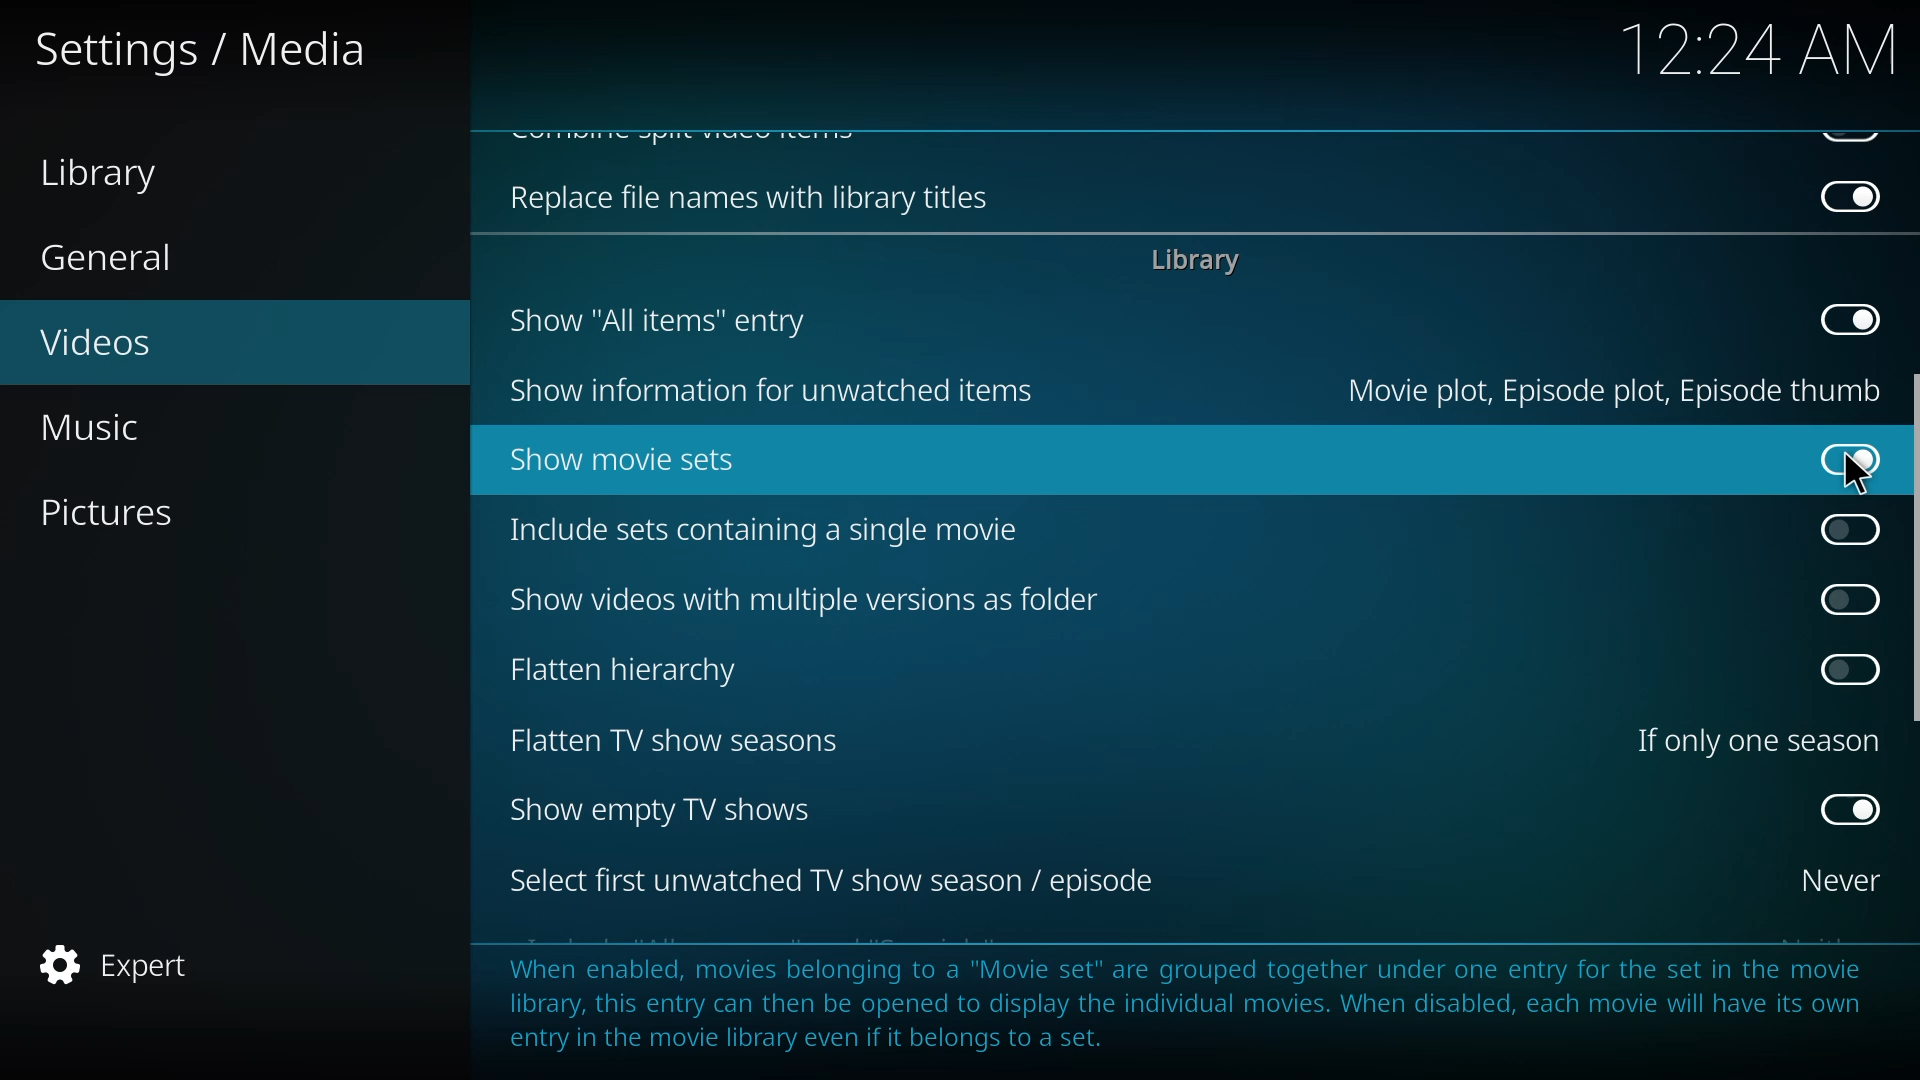 This screenshot has height=1080, width=1920. I want to click on general, so click(116, 259).